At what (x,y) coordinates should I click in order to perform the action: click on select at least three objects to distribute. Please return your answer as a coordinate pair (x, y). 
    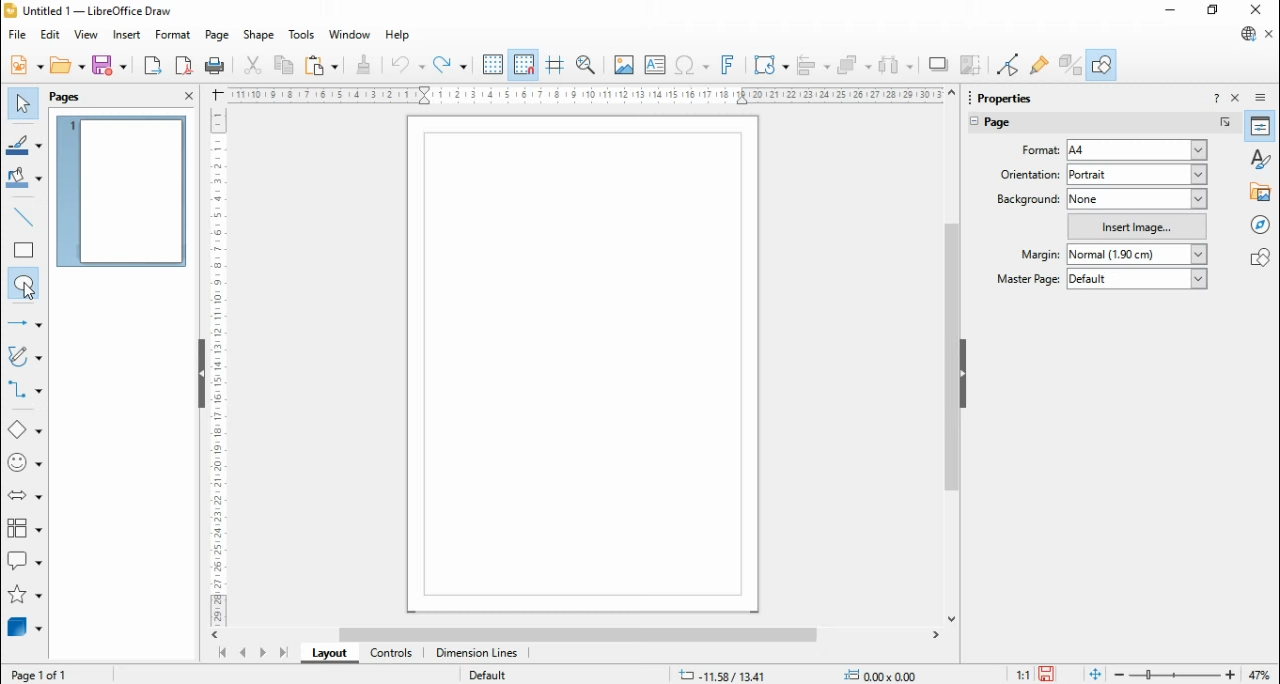
    Looking at the image, I should click on (896, 66).